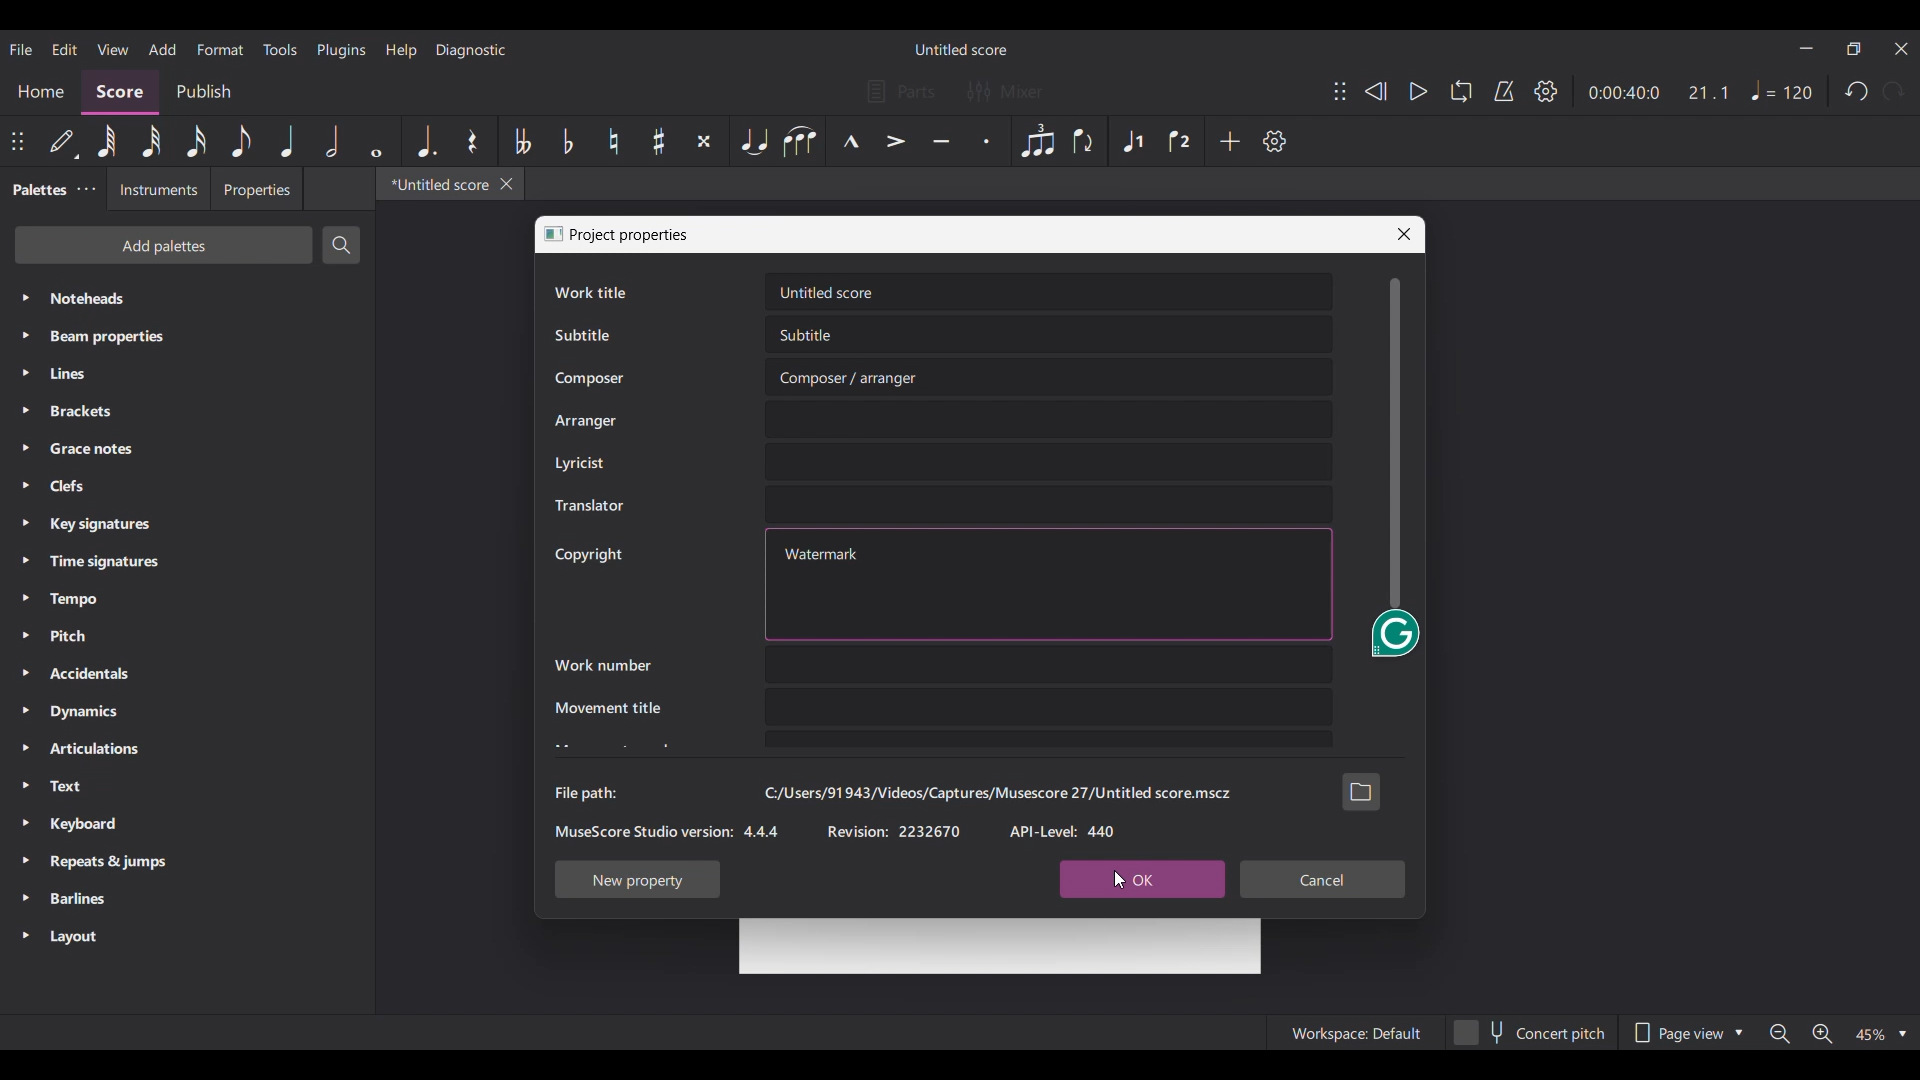 This screenshot has height=1080, width=1920. Describe the element at coordinates (64, 142) in the screenshot. I see `Default` at that location.